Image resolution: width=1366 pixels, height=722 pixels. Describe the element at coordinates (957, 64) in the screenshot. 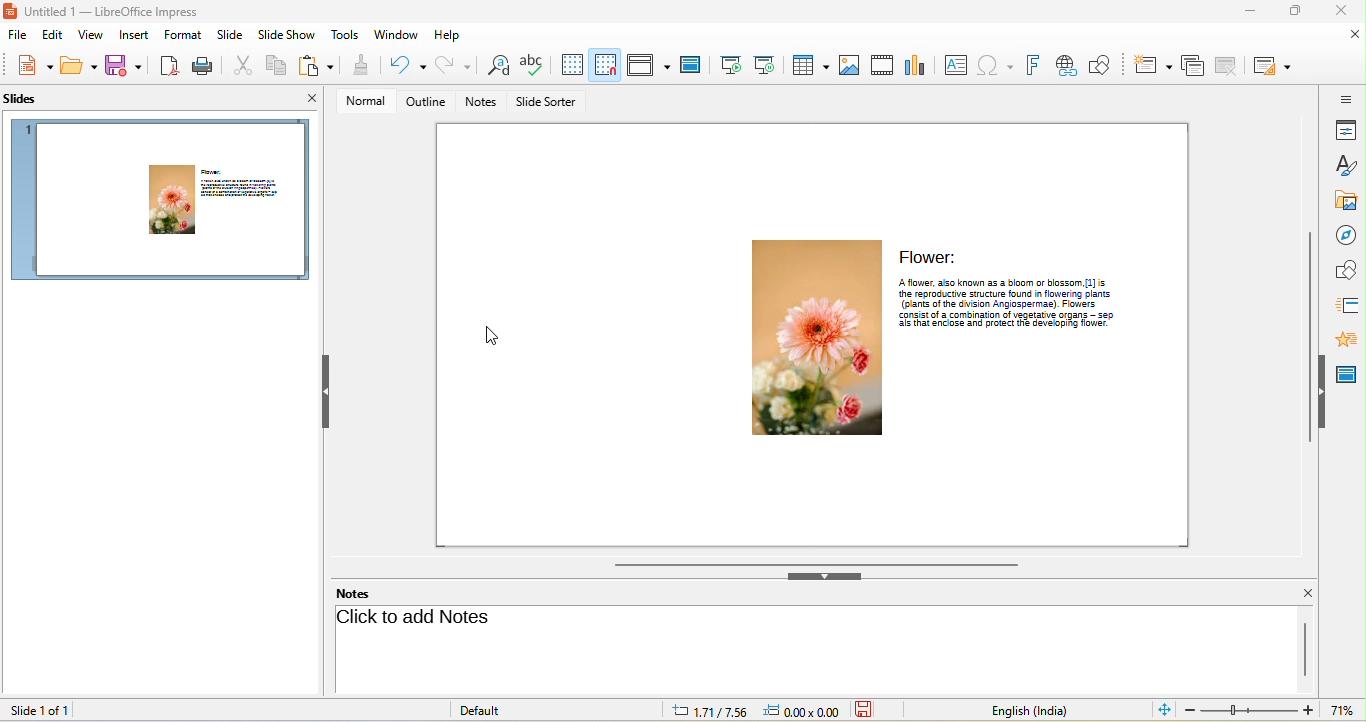

I see `text box` at that location.